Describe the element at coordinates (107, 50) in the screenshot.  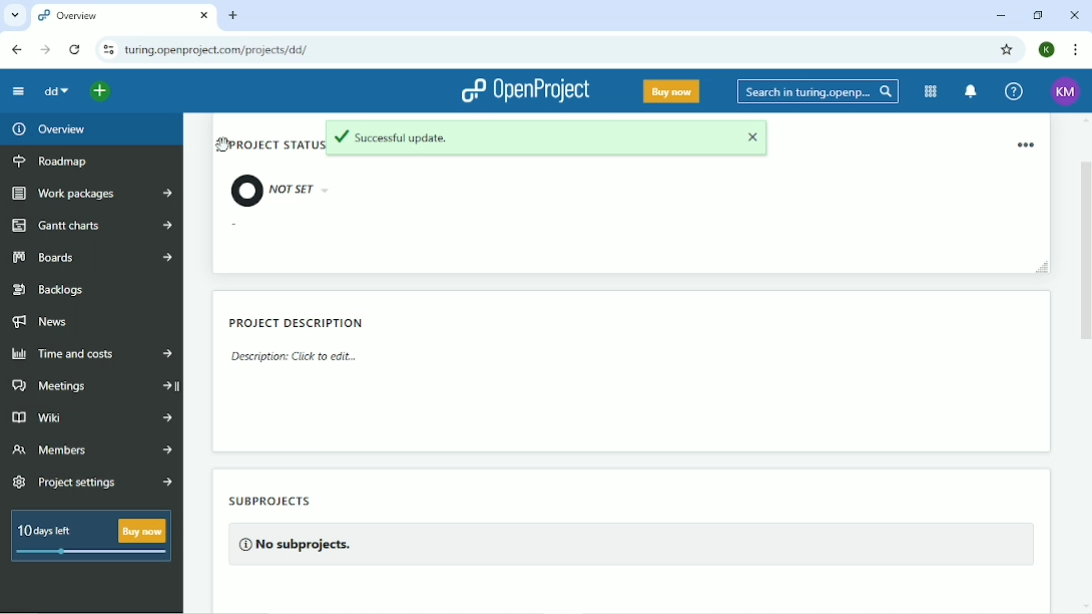
I see `View site information` at that location.